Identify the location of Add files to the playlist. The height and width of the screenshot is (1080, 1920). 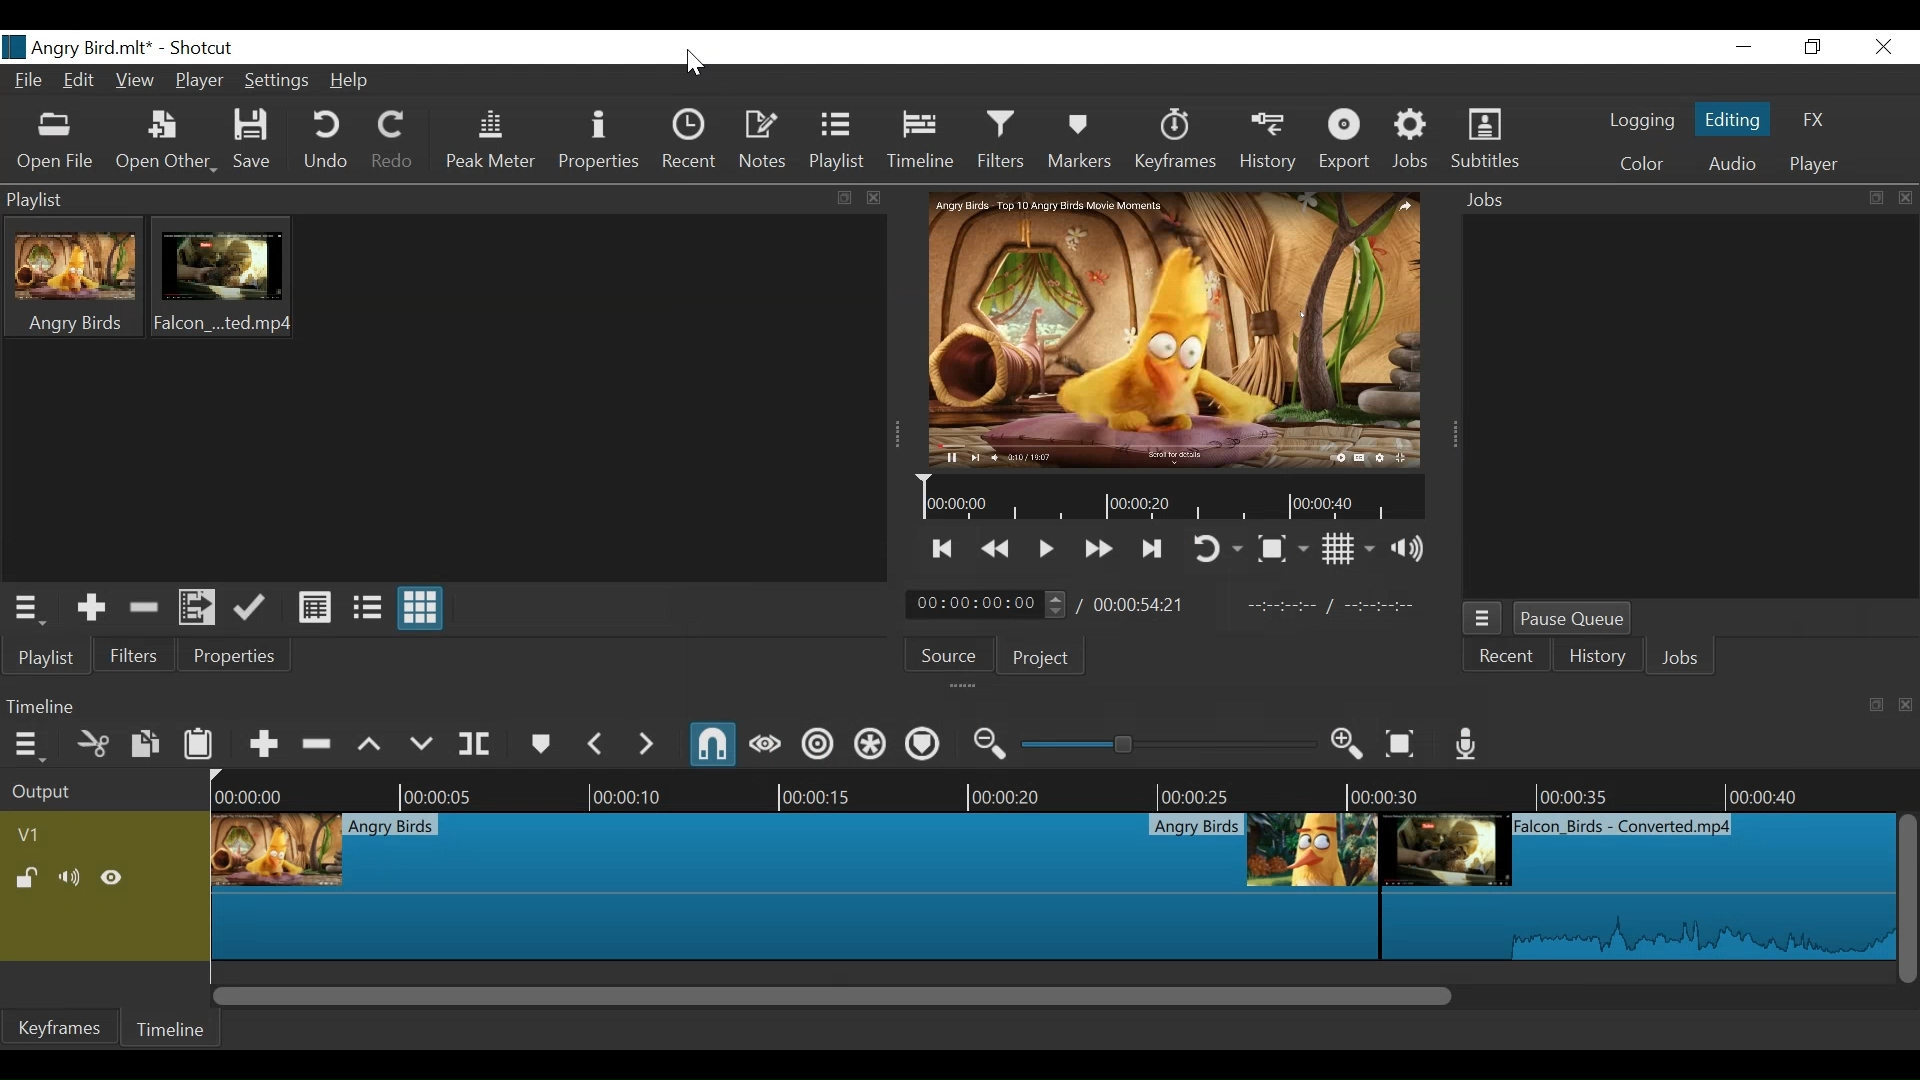
(197, 607).